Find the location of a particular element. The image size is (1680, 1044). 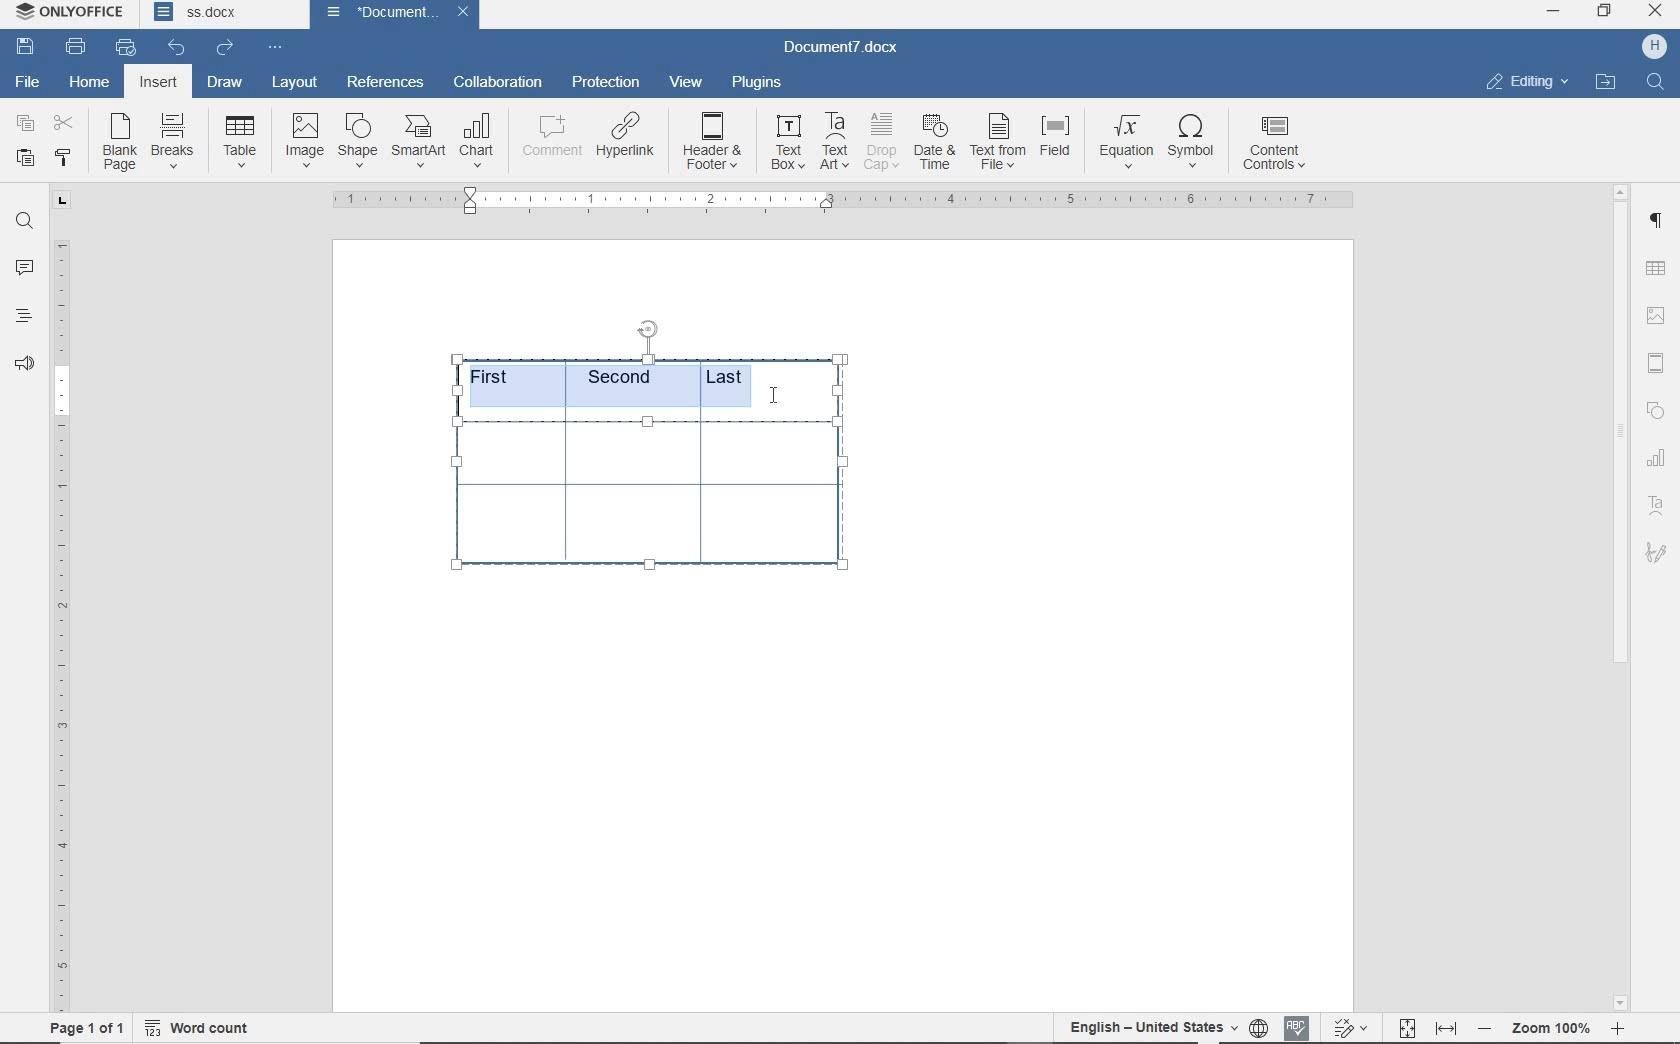

PARAGRAPH SETTINGS is located at coordinates (1656, 218).